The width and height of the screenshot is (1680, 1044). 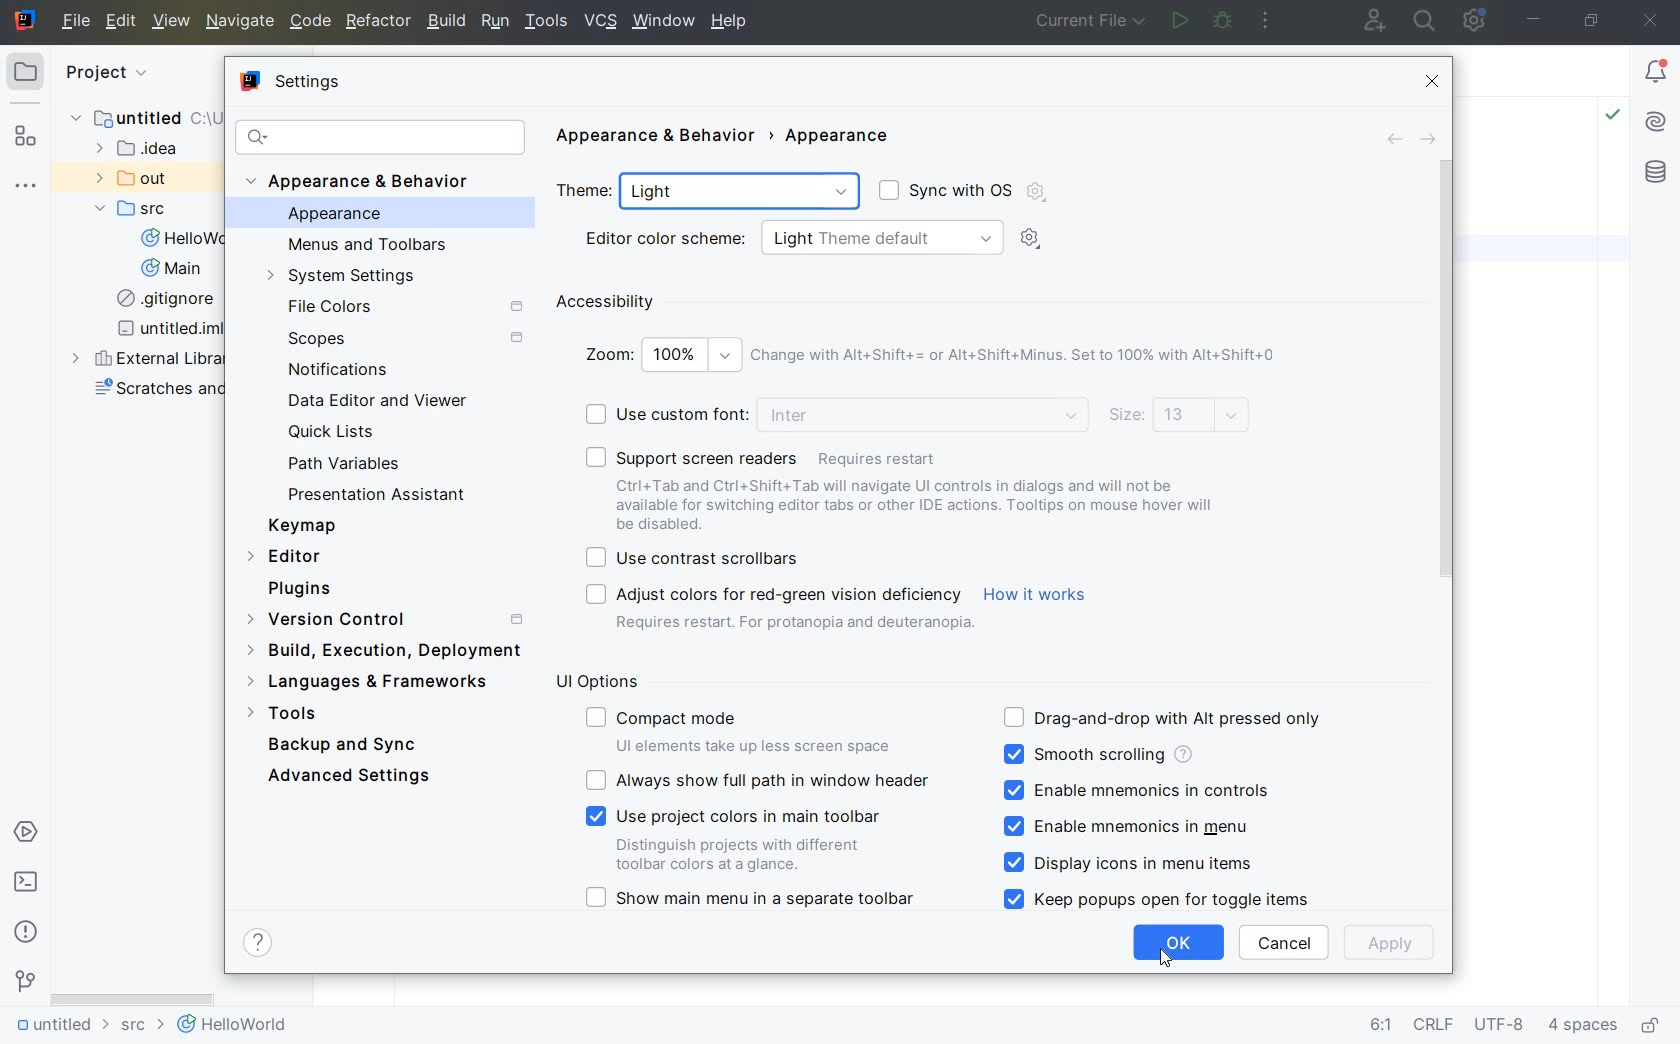 I want to click on DEBUG, so click(x=1224, y=21).